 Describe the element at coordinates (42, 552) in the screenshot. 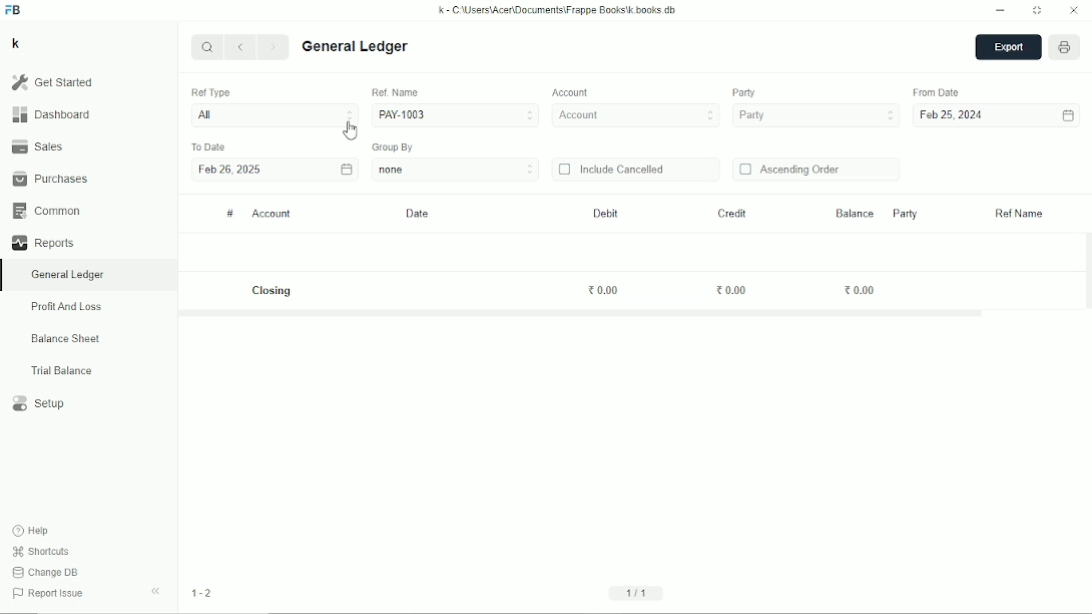

I see `Shortcuts` at that location.